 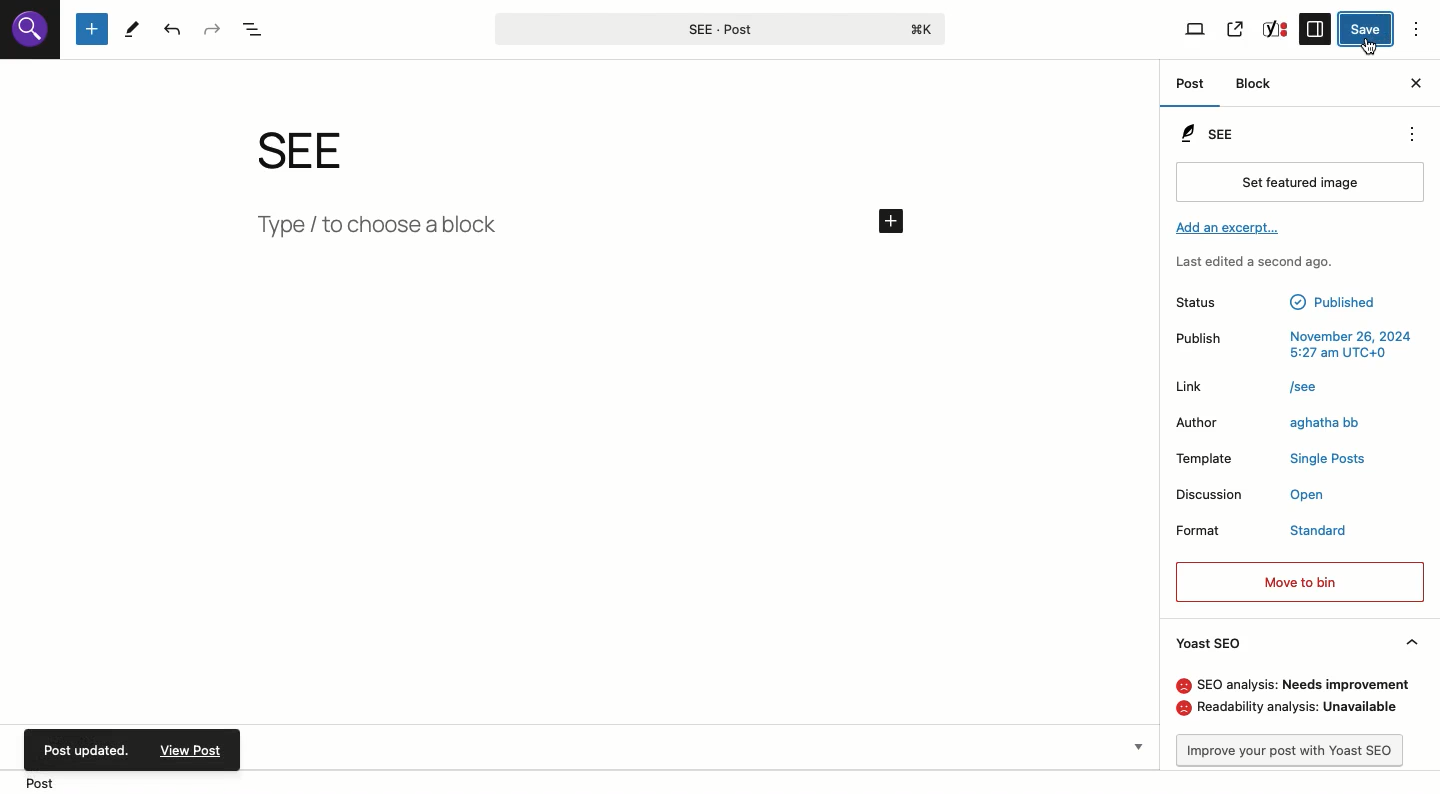 I want to click on Save, so click(x=1367, y=30).